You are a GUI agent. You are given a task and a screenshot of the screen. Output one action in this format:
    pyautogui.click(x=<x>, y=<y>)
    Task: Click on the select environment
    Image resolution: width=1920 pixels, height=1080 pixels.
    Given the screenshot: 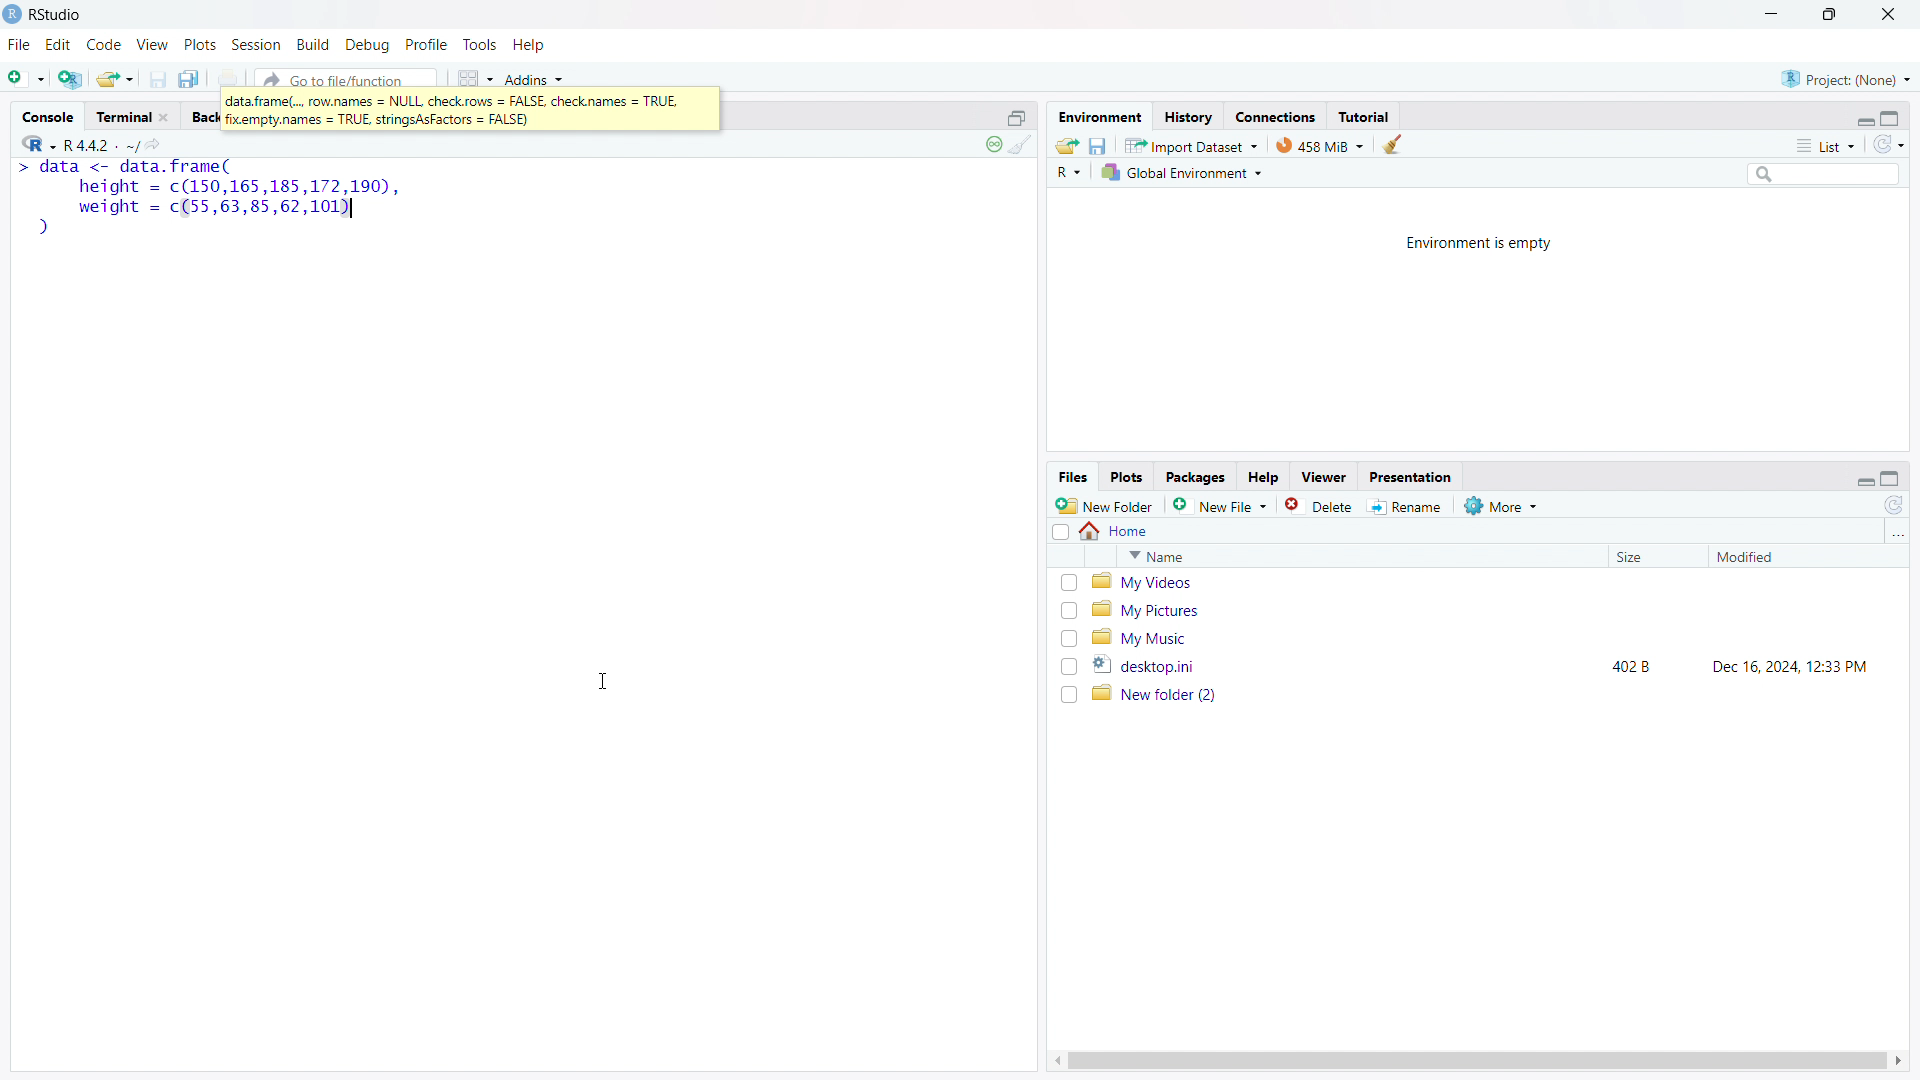 What is the action you would take?
    pyautogui.click(x=1184, y=173)
    